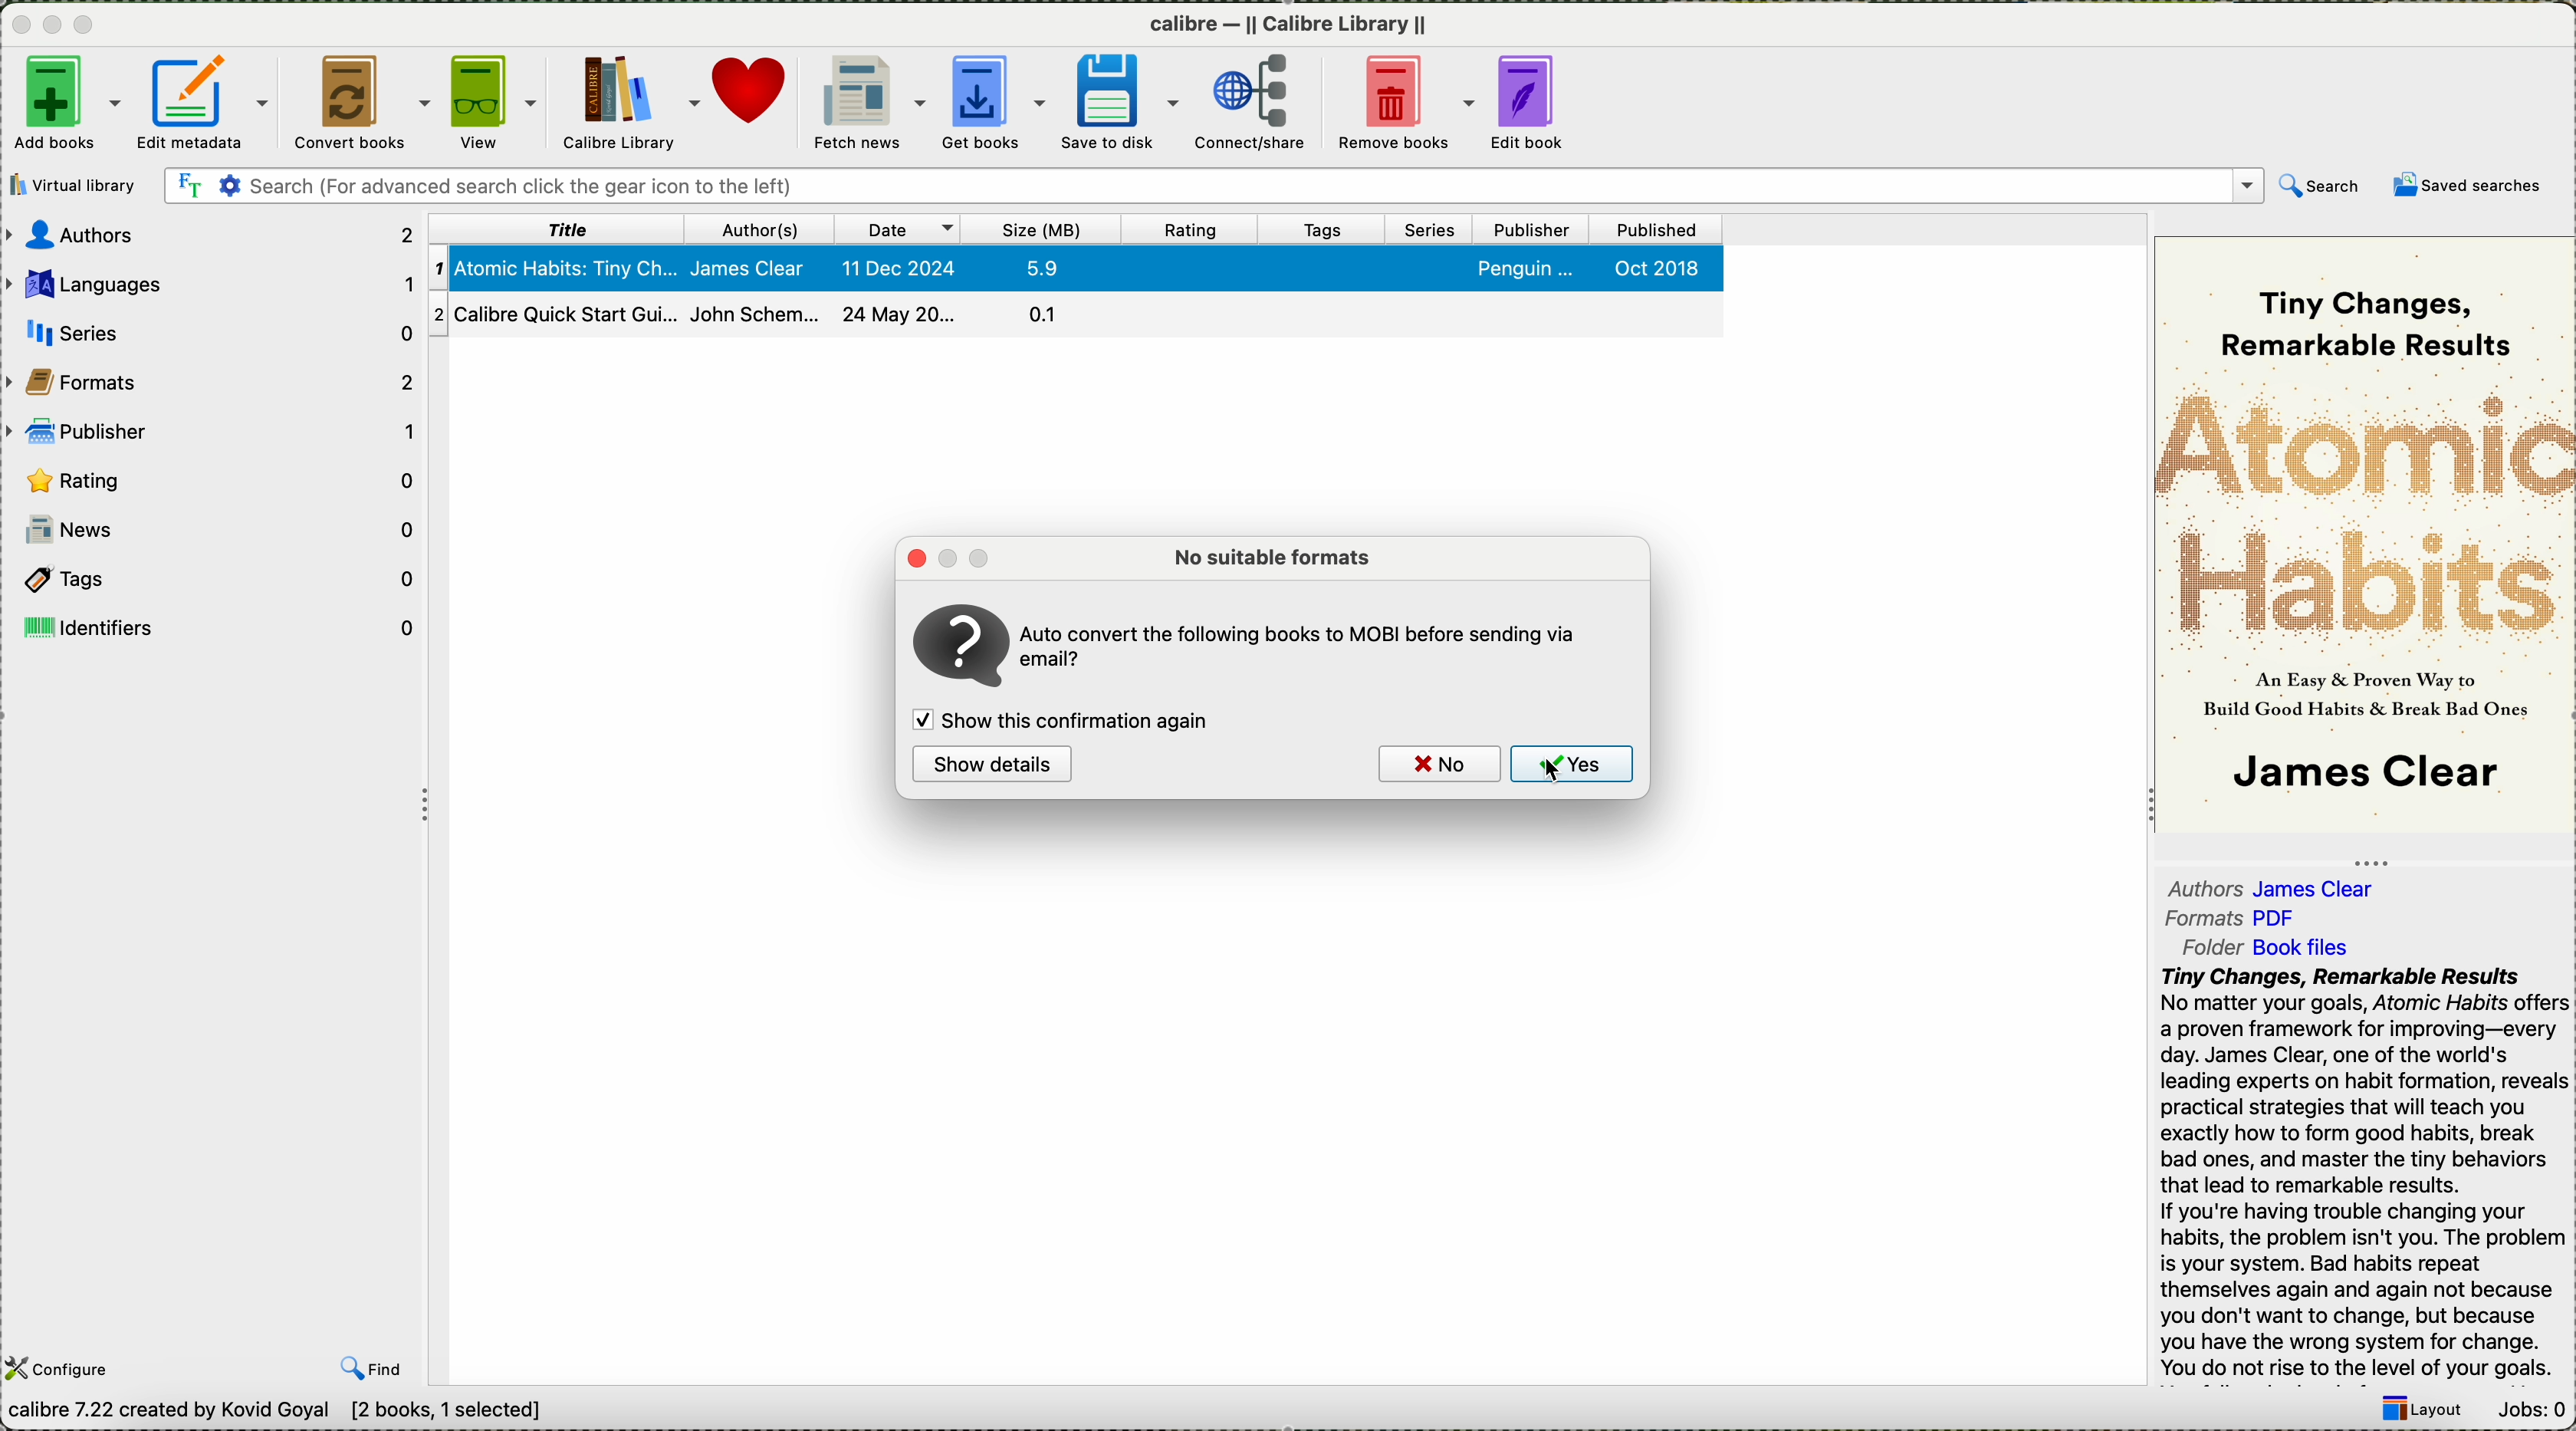  What do you see at coordinates (2236, 920) in the screenshot?
I see `format` at bounding box center [2236, 920].